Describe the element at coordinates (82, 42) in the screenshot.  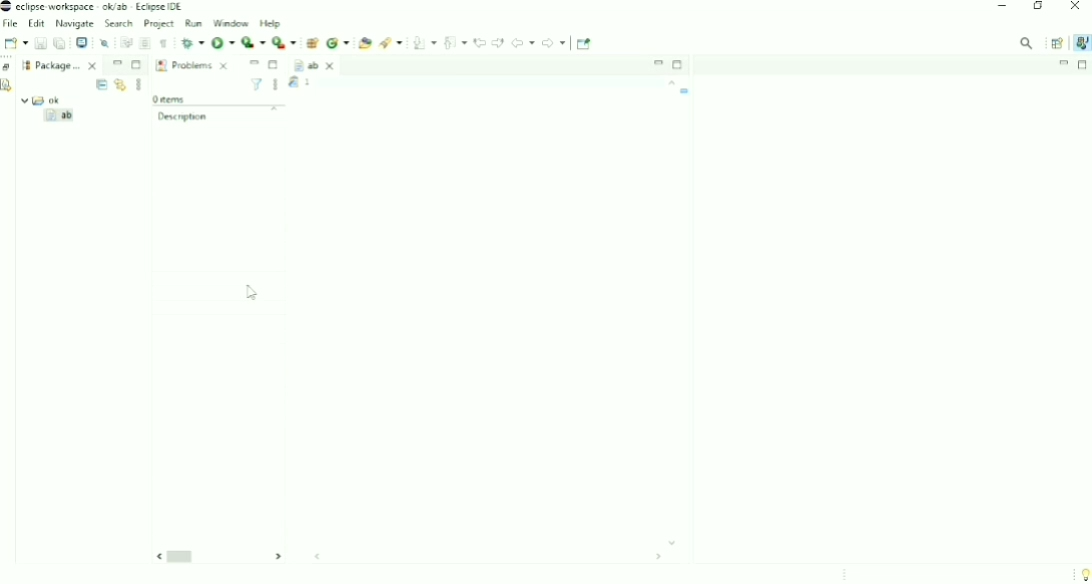
I see `Open a Terminal` at that location.